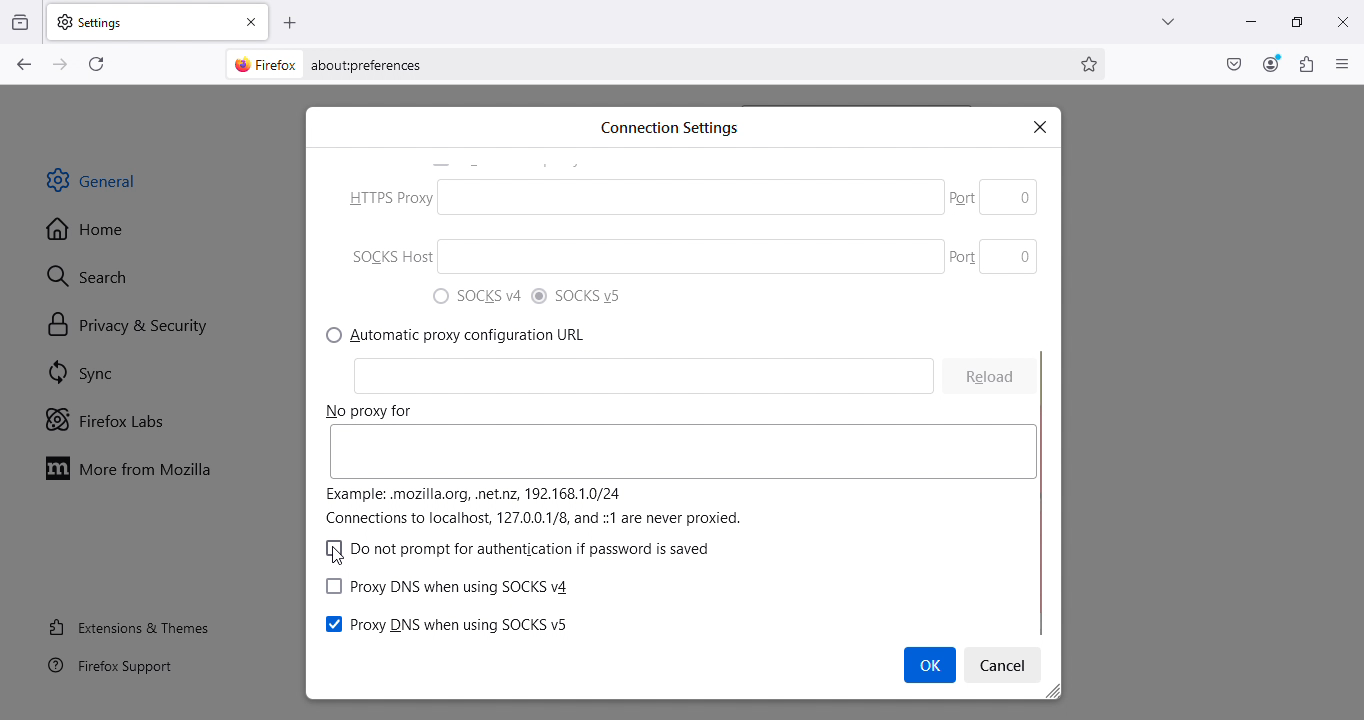 The width and height of the screenshot is (1364, 720). I want to click on HTTP Proxy, so click(638, 376).